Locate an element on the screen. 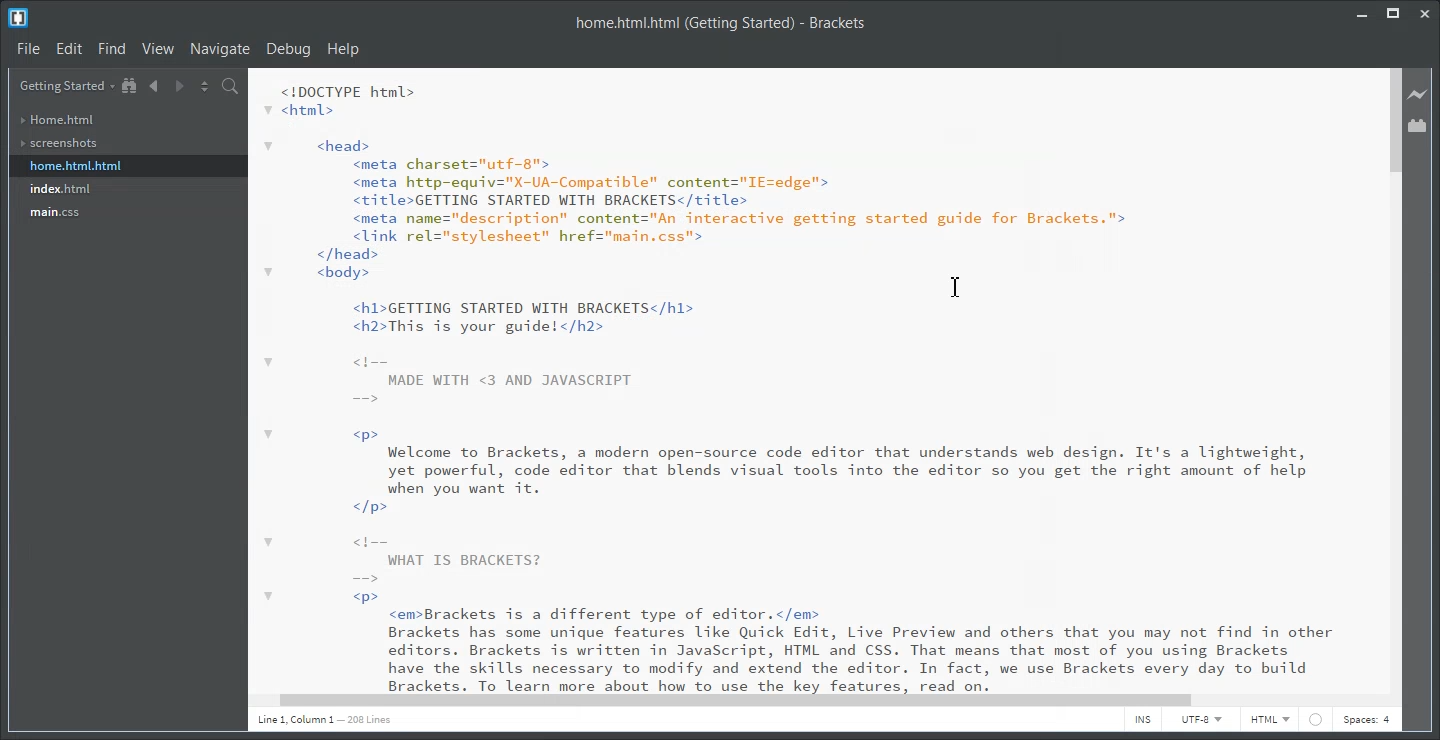 The image size is (1440, 740). Navigate Backward is located at coordinates (153, 85).